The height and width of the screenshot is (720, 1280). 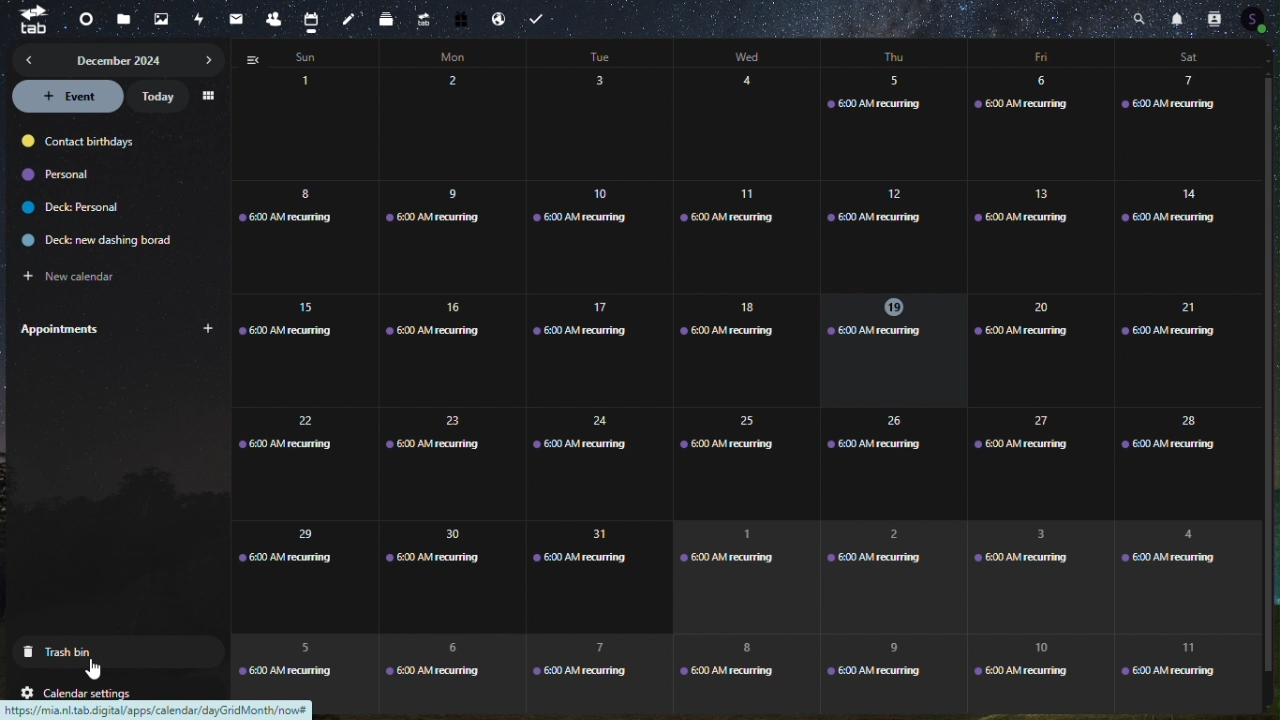 What do you see at coordinates (733, 571) in the screenshot?
I see `1` at bounding box center [733, 571].